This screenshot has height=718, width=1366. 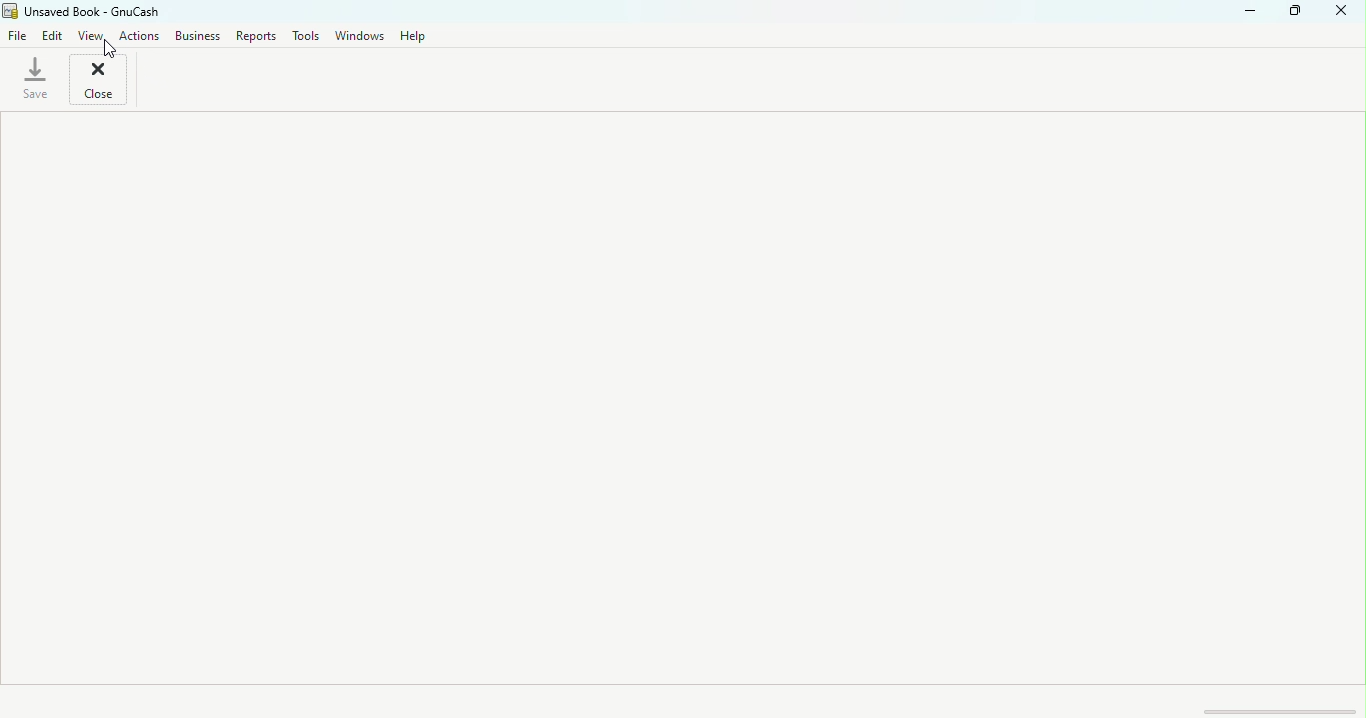 I want to click on Windows, so click(x=356, y=34).